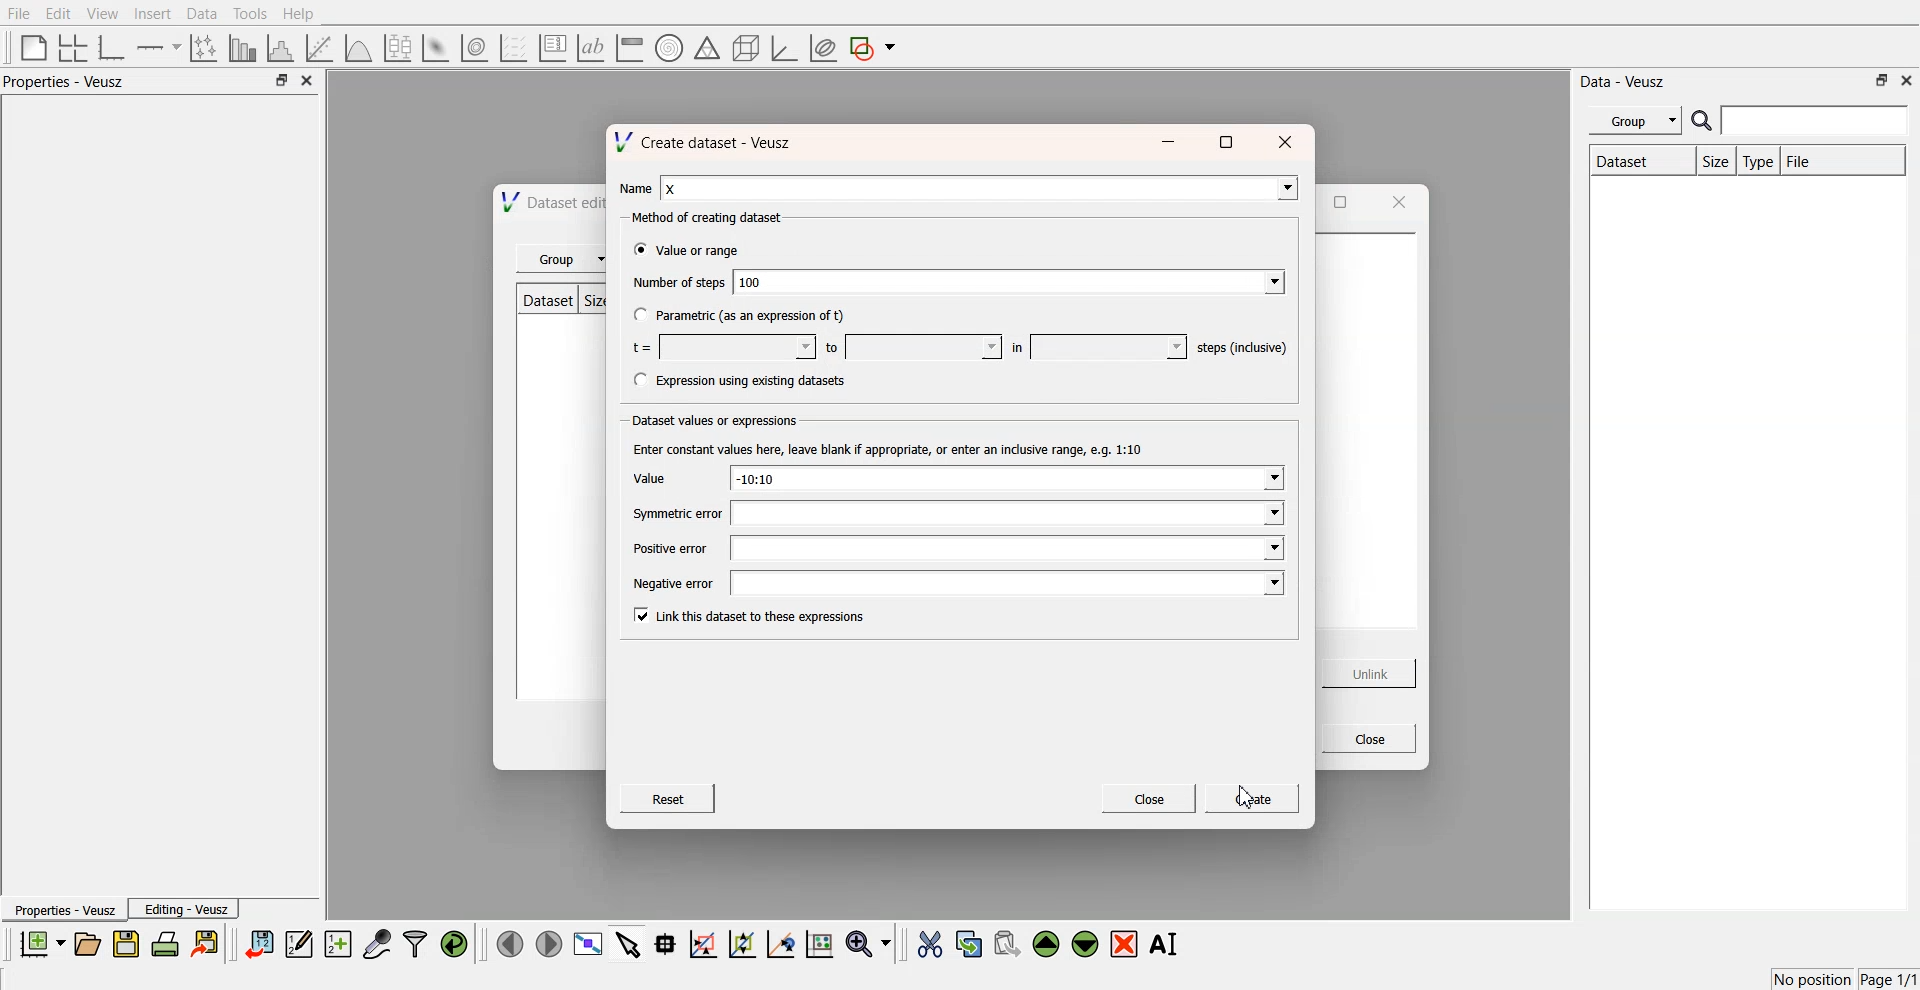 The width and height of the screenshot is (1920, 990). What do you see at coordinates (160, 47) in the screenshot?
I see `add an axis` at bounding box center [160, 47].